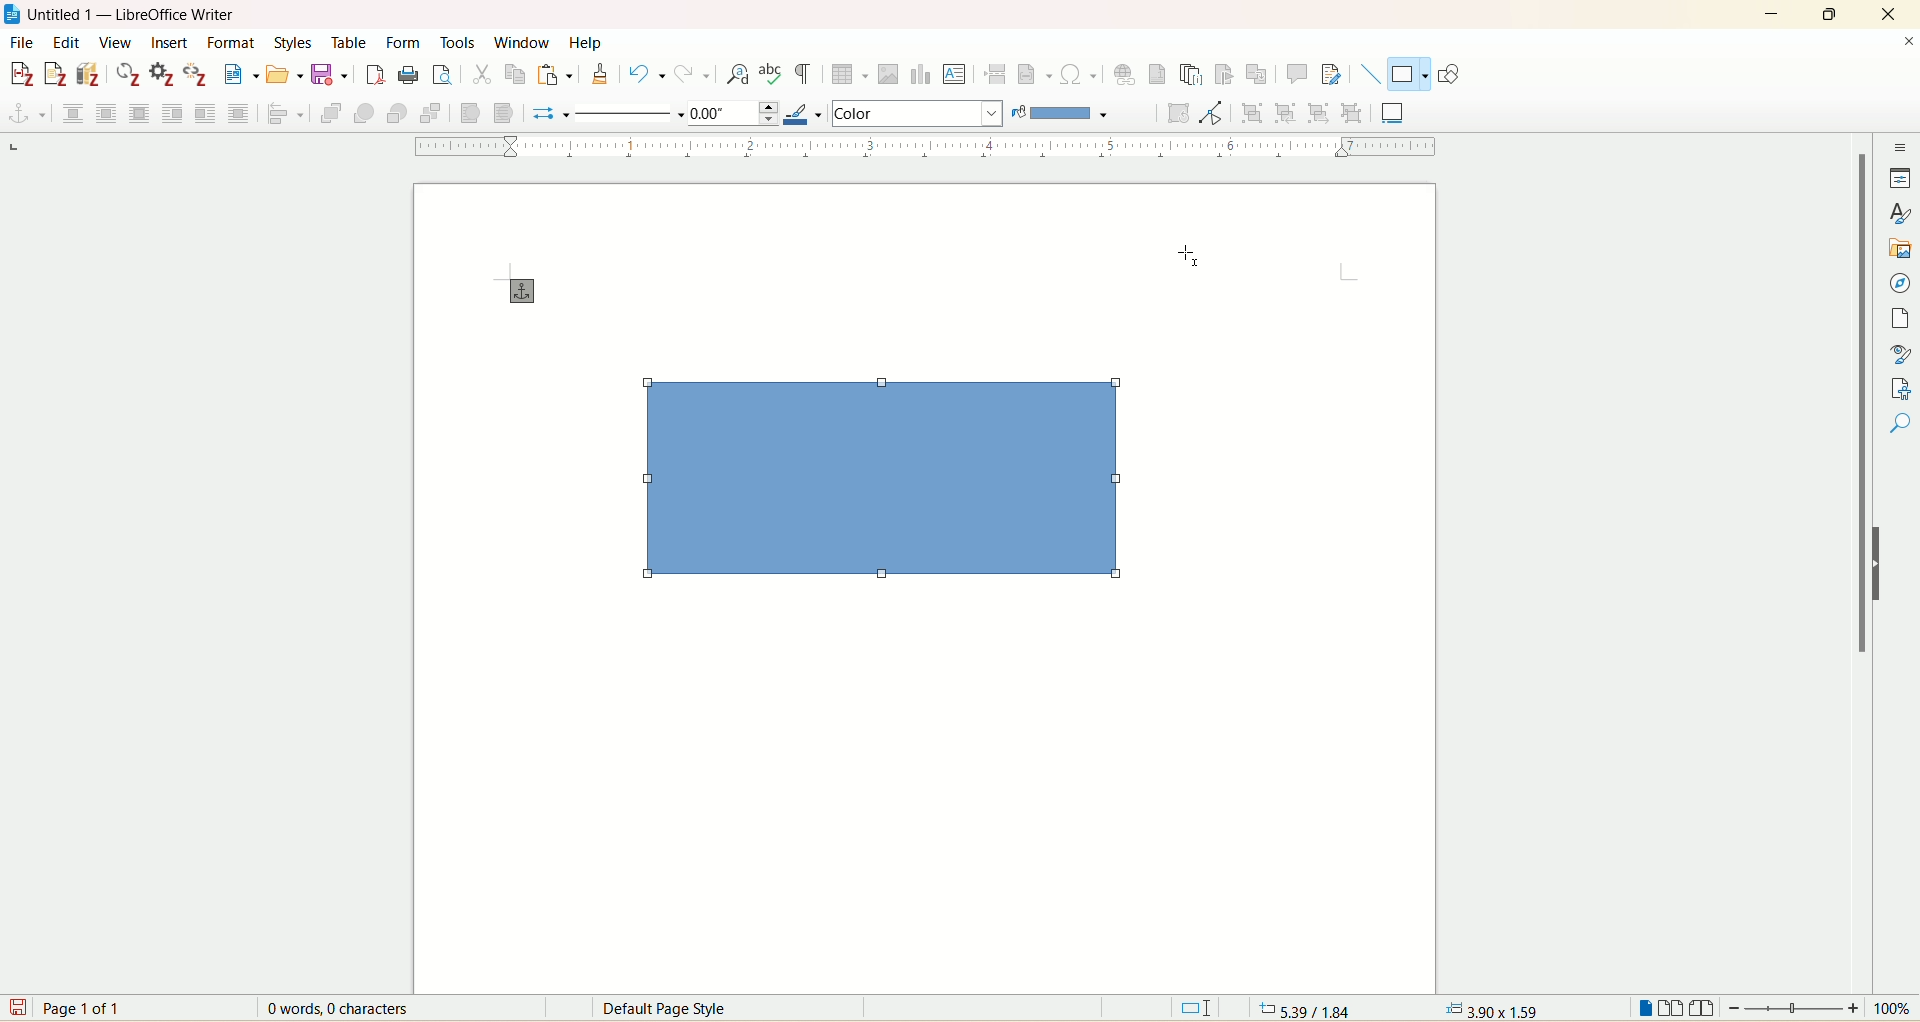 The image size is (1920, 1022). Describe the element at coordinates (955, 73) in the screenshot. I see `insert text box` at that location.